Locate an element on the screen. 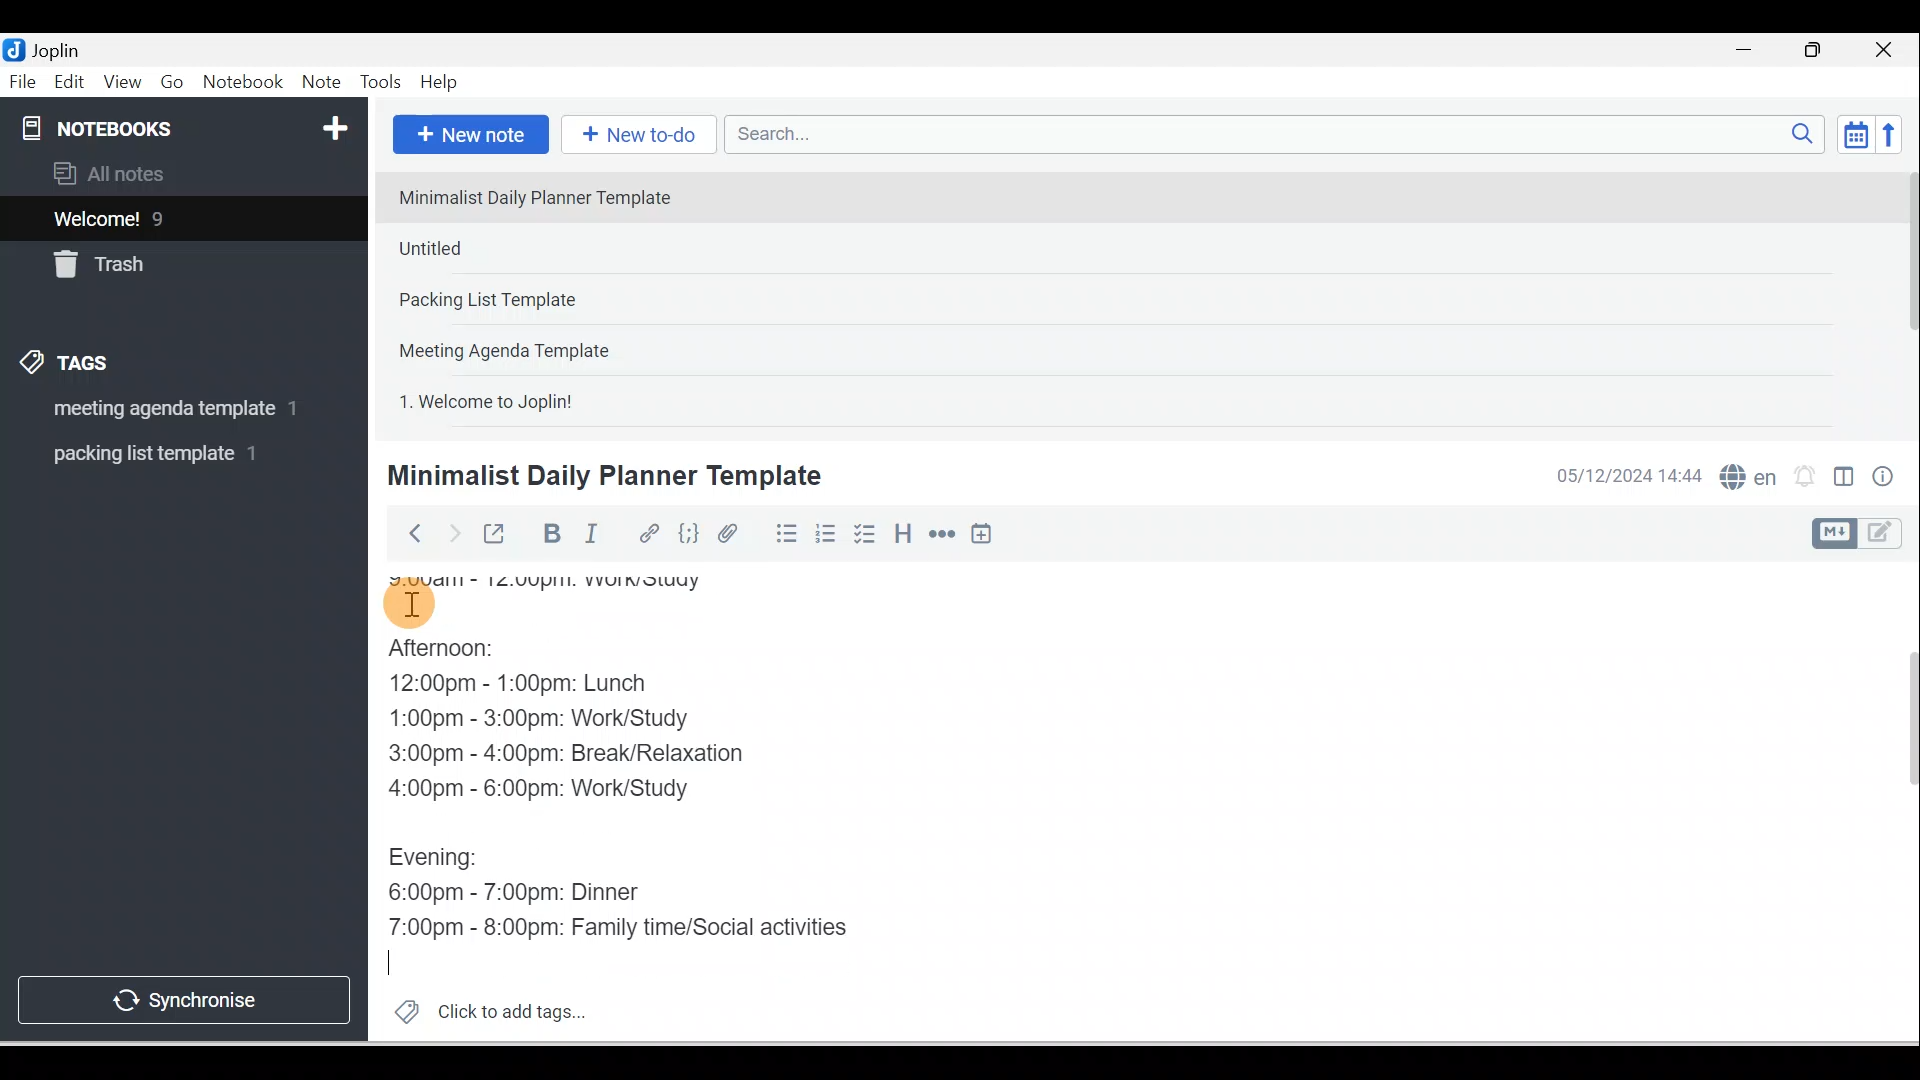 The width and height of the screenshot is (1920, 1080). 7:00pm - 8:00pm: Family time/Social activities is located at coordinates (633, 928).